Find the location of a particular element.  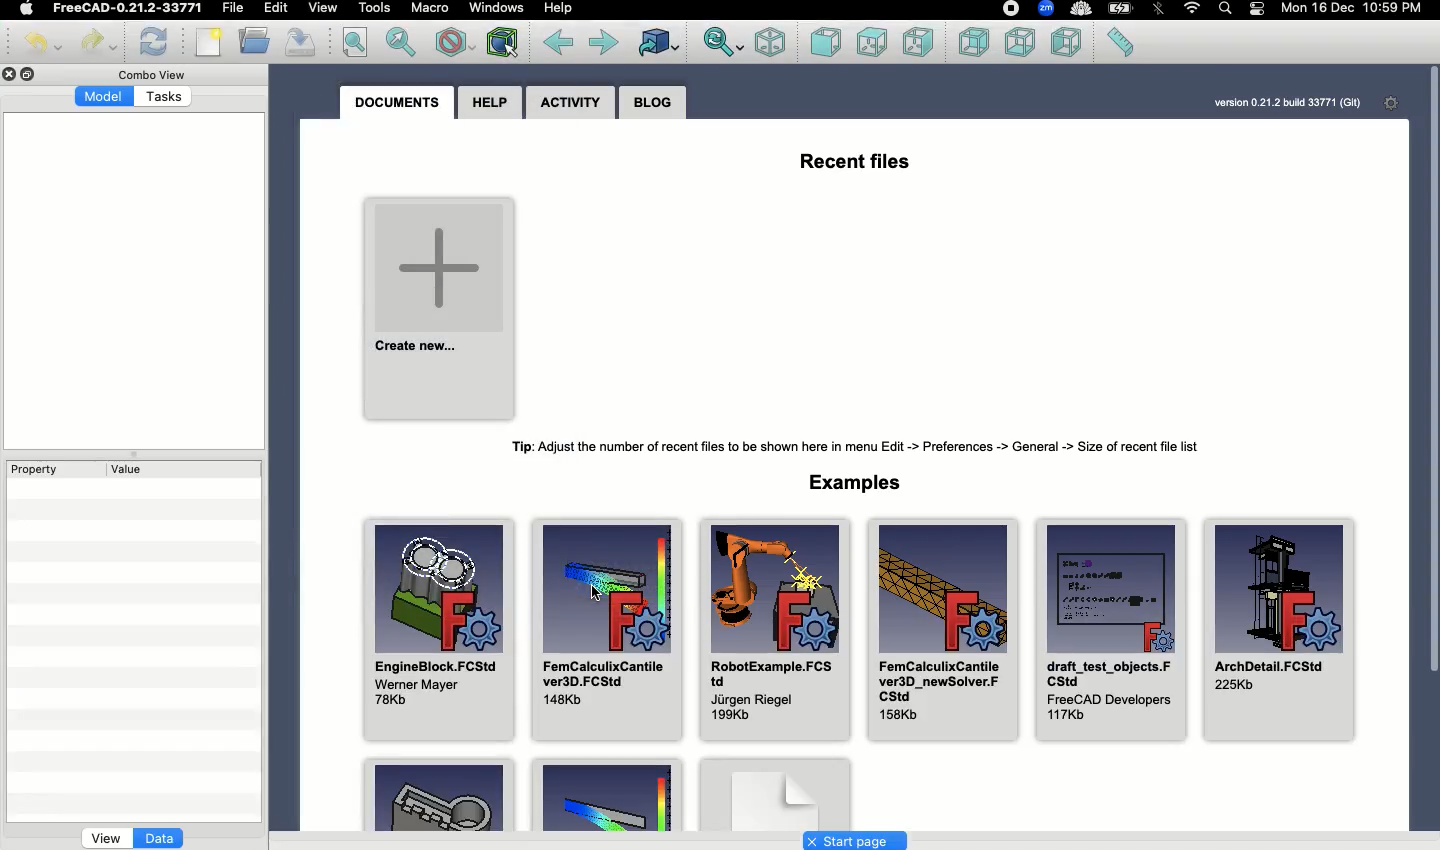

Tasks is located at coordinates (166, 99).